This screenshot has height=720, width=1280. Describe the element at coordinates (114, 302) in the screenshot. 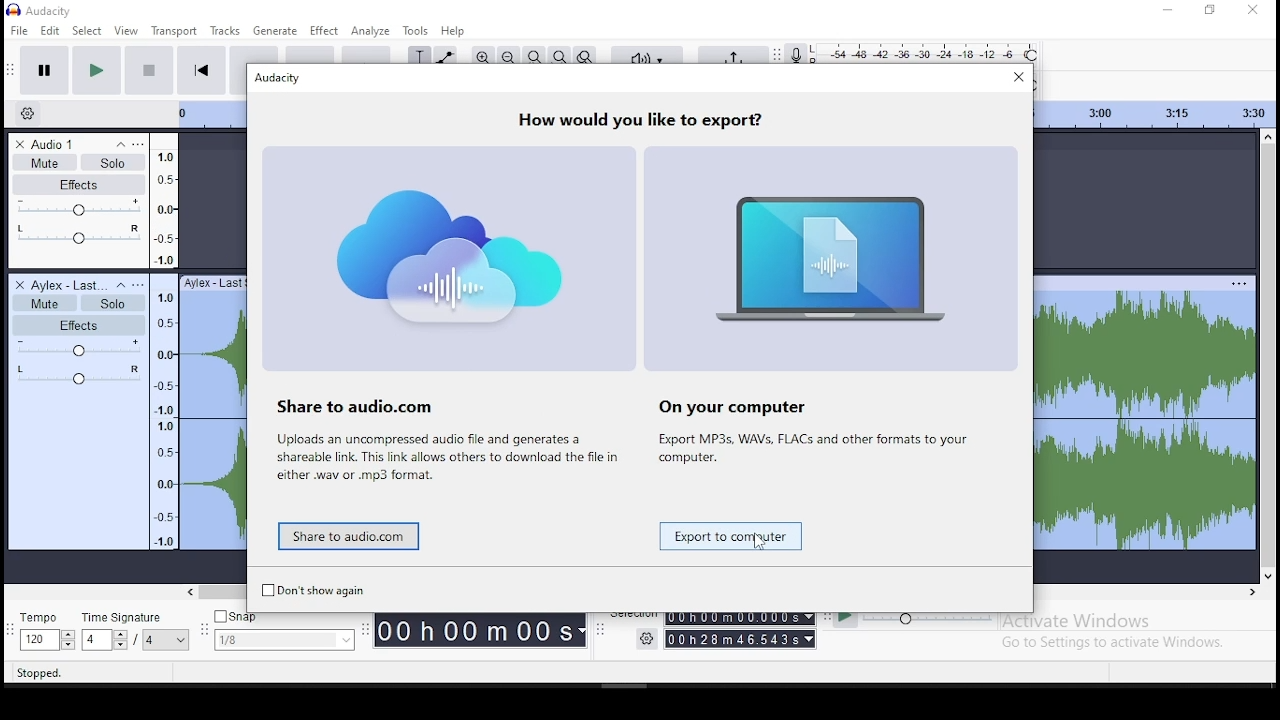

I see `solo` at that location.